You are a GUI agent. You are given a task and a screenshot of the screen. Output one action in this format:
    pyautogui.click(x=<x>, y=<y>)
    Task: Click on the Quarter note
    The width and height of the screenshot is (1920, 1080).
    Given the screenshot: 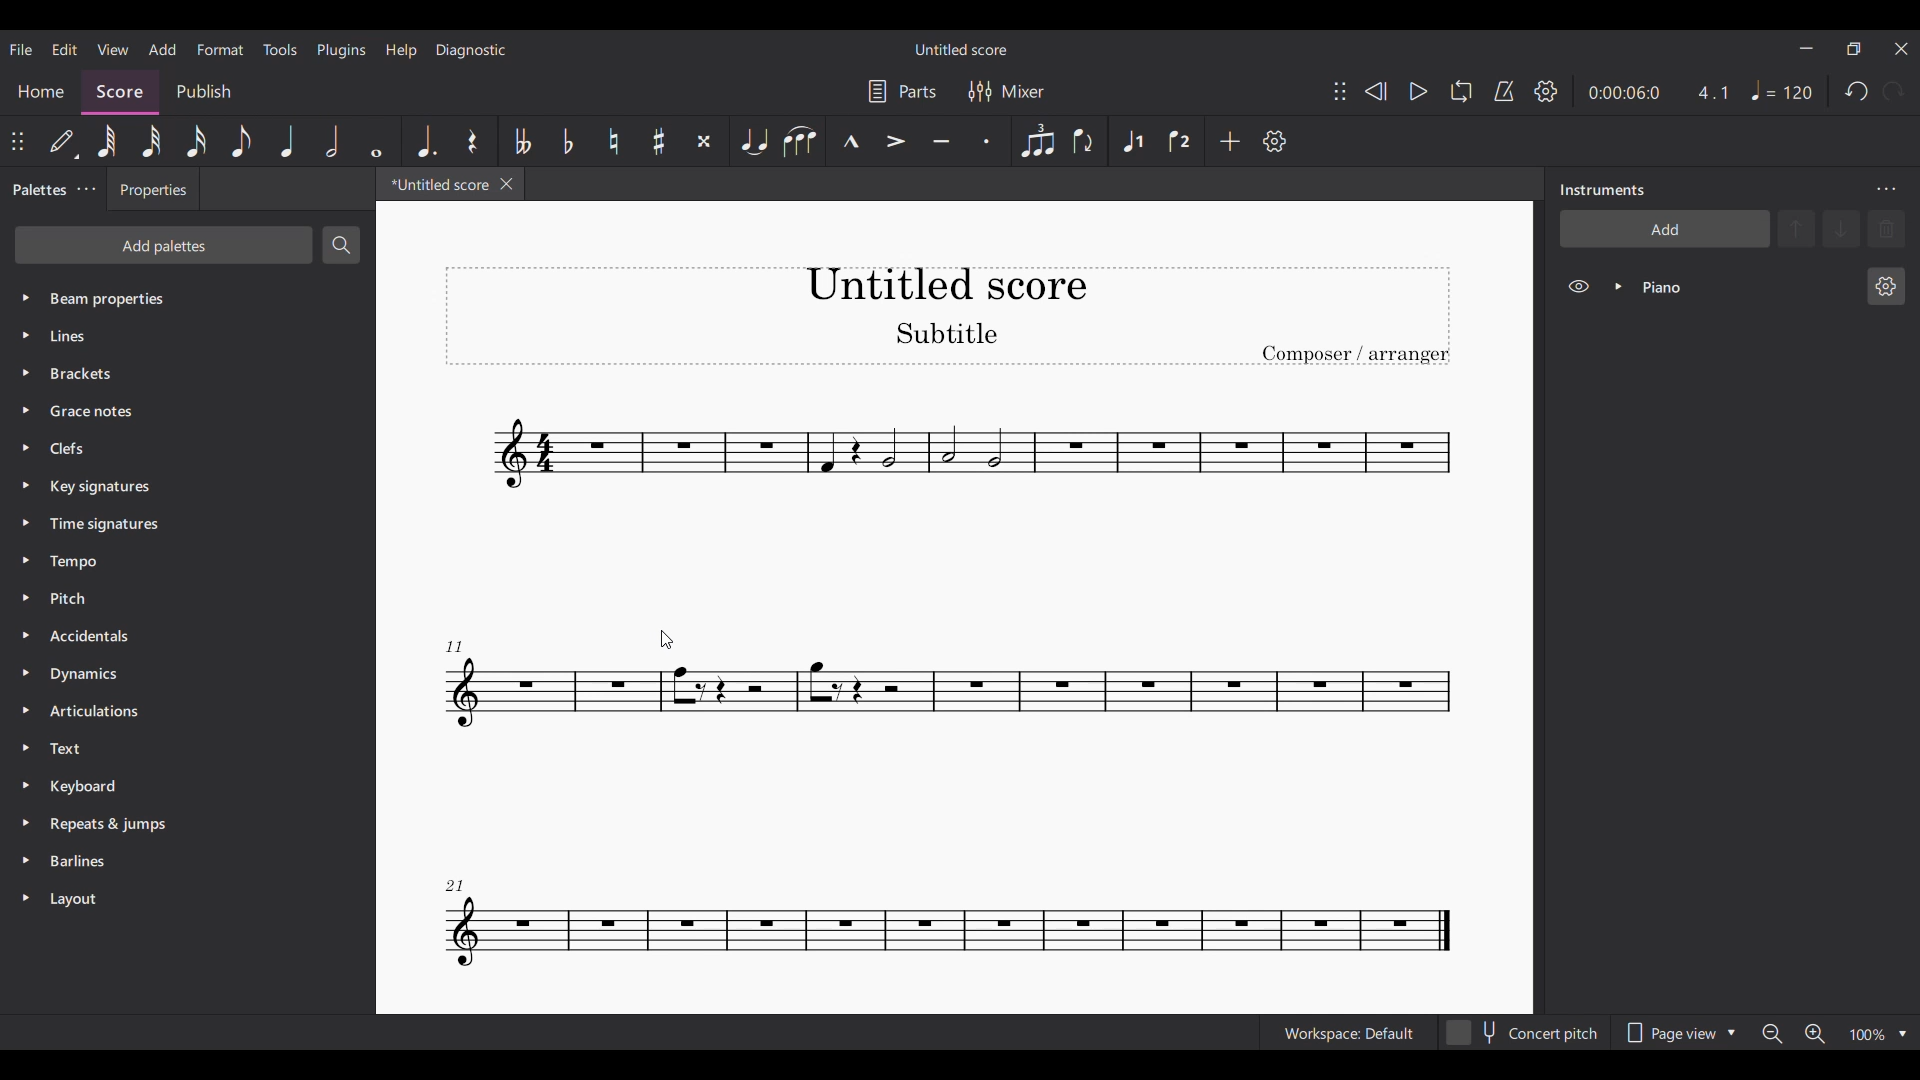 What is the action you would take?
    pyautogui.click(x=287, y=141)
    